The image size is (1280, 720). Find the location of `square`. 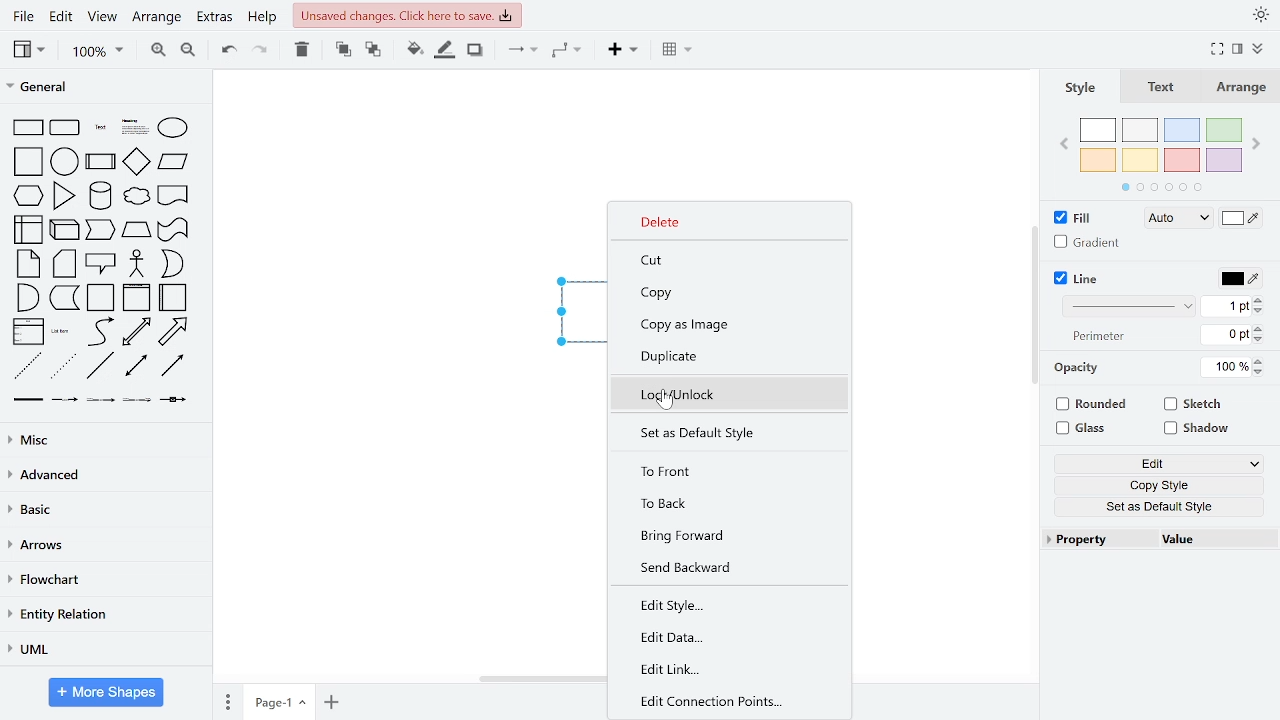

square is located at coordinates (27, 162).